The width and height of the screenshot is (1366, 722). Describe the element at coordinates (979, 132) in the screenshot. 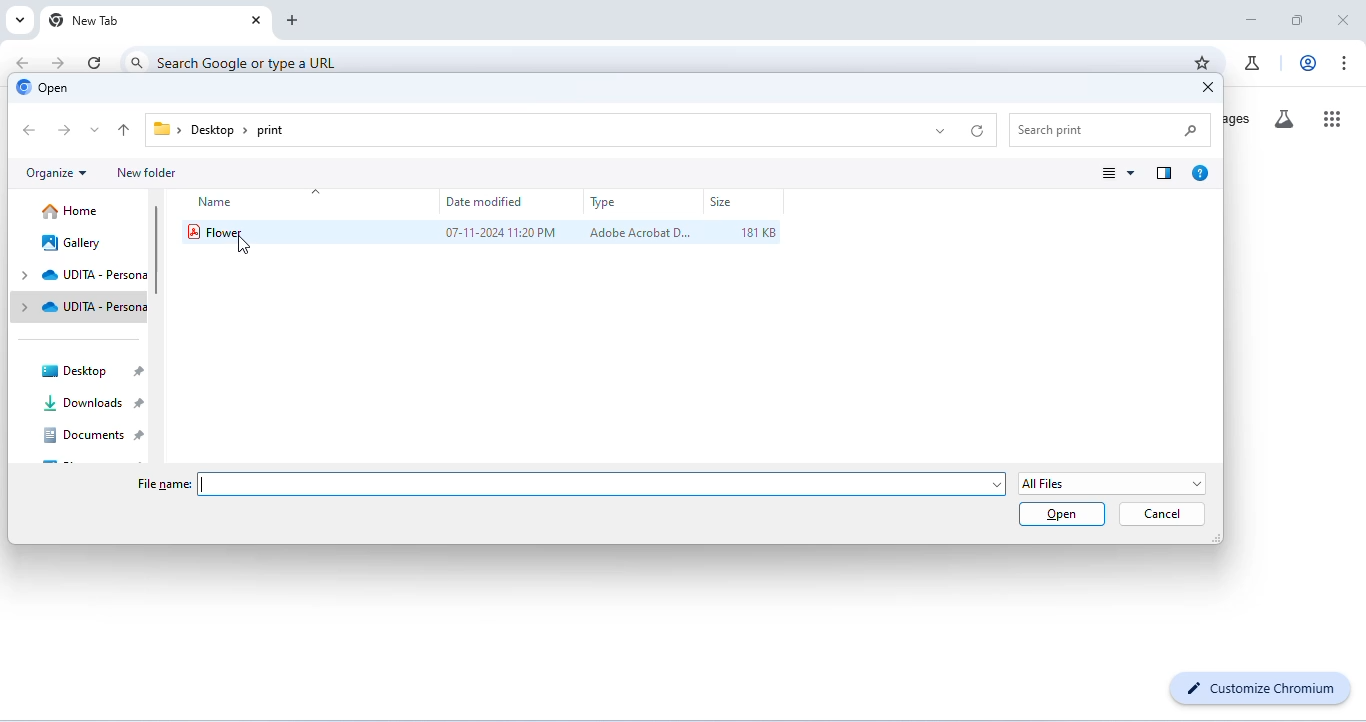

I see `refresh` at that location.